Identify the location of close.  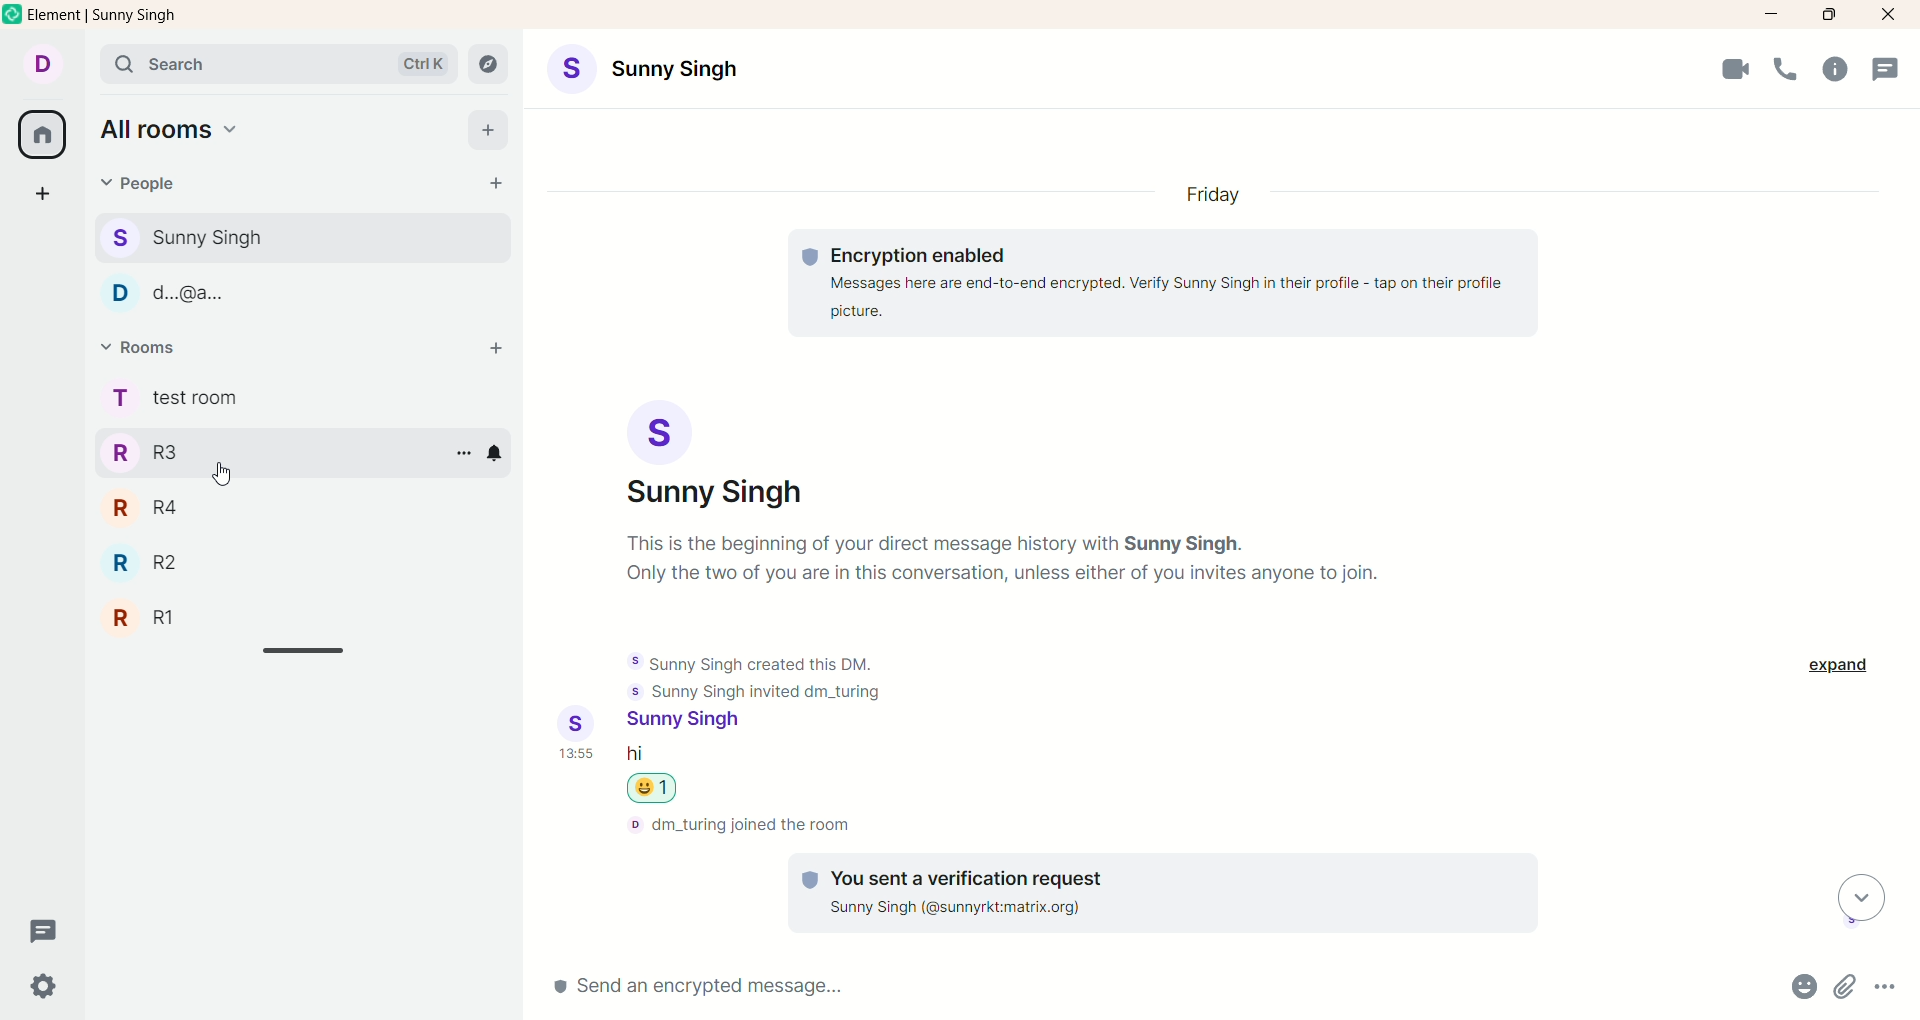
(1891, 15).